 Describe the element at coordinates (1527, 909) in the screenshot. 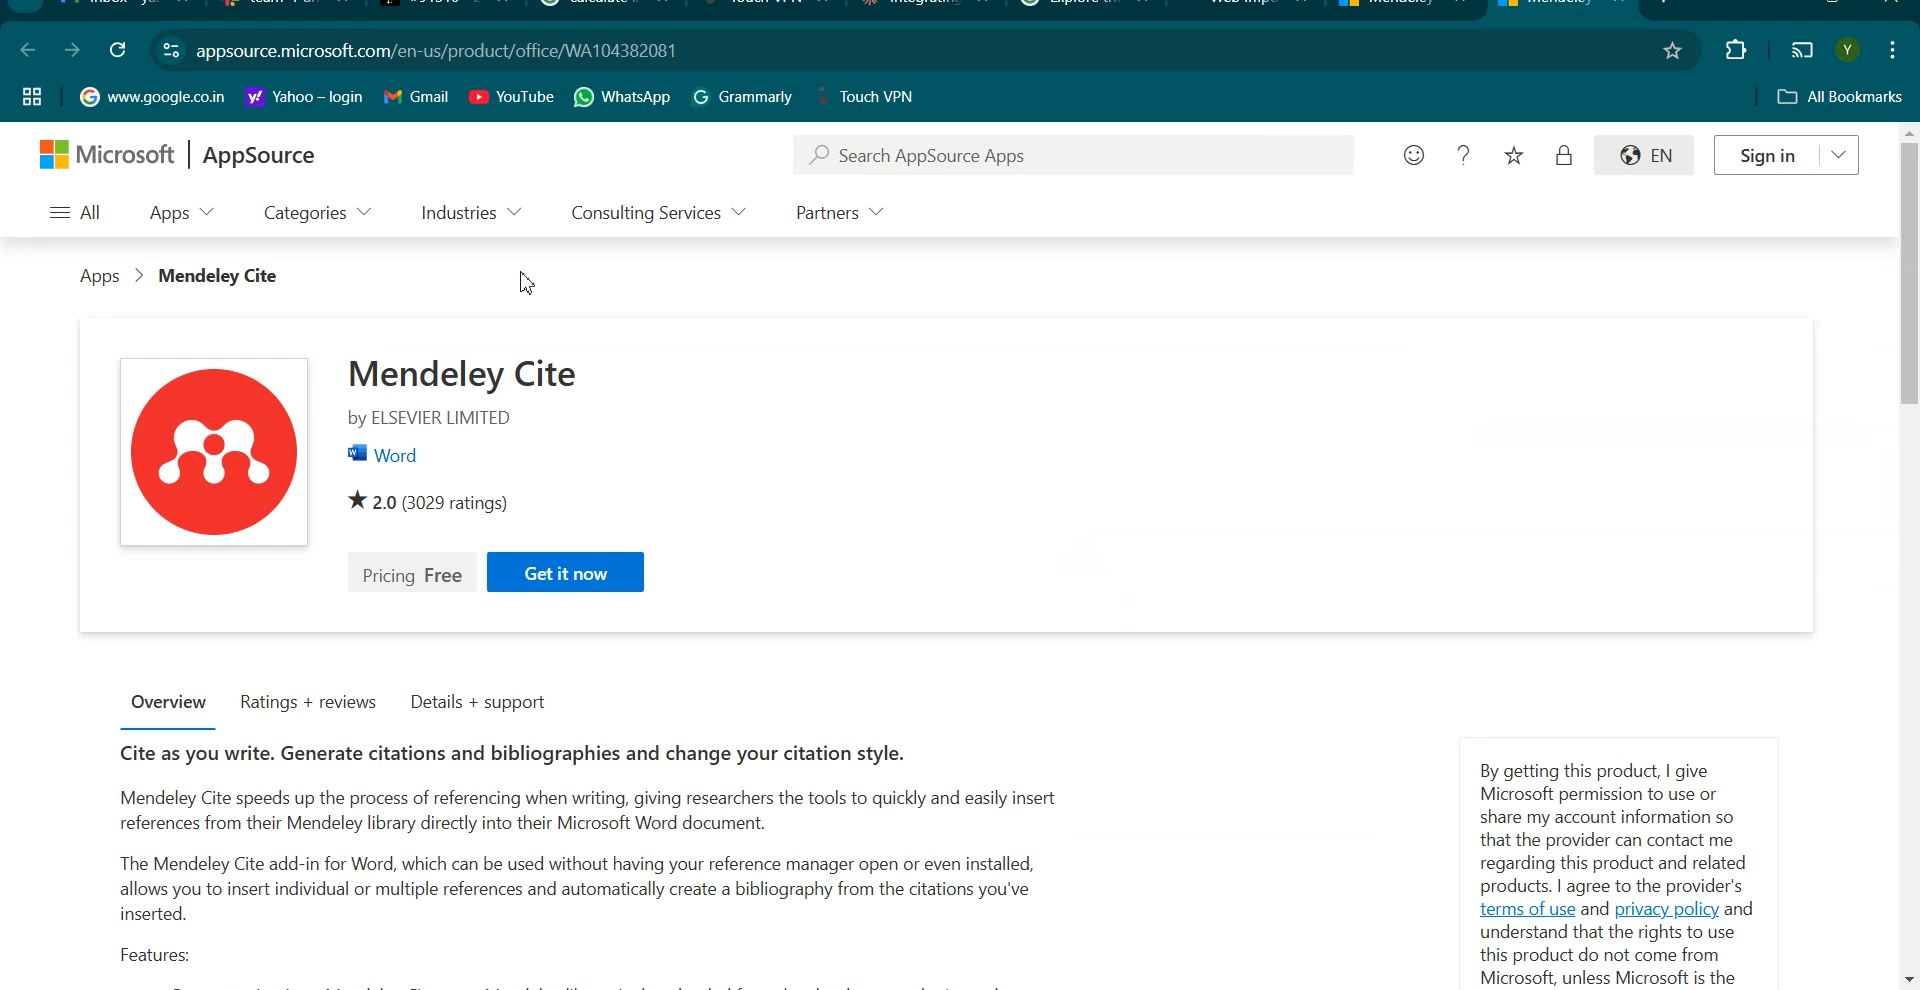

I see `terms of use` at that location.